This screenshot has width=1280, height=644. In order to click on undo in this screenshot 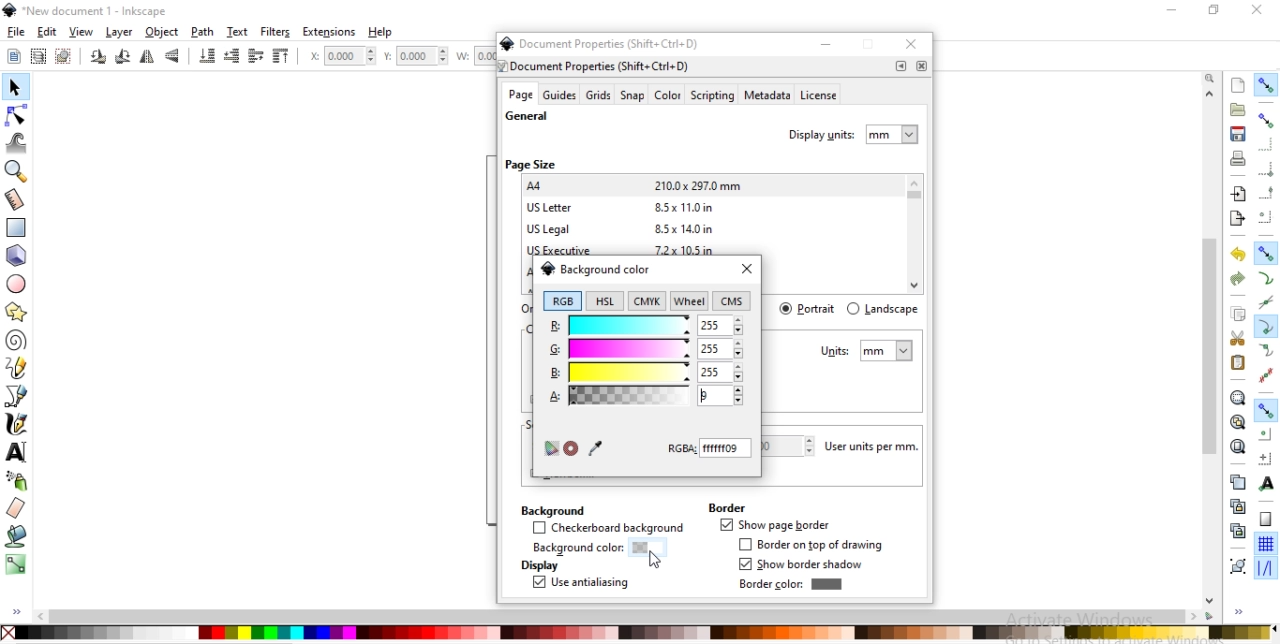, I will do `click(1235, 255)`.